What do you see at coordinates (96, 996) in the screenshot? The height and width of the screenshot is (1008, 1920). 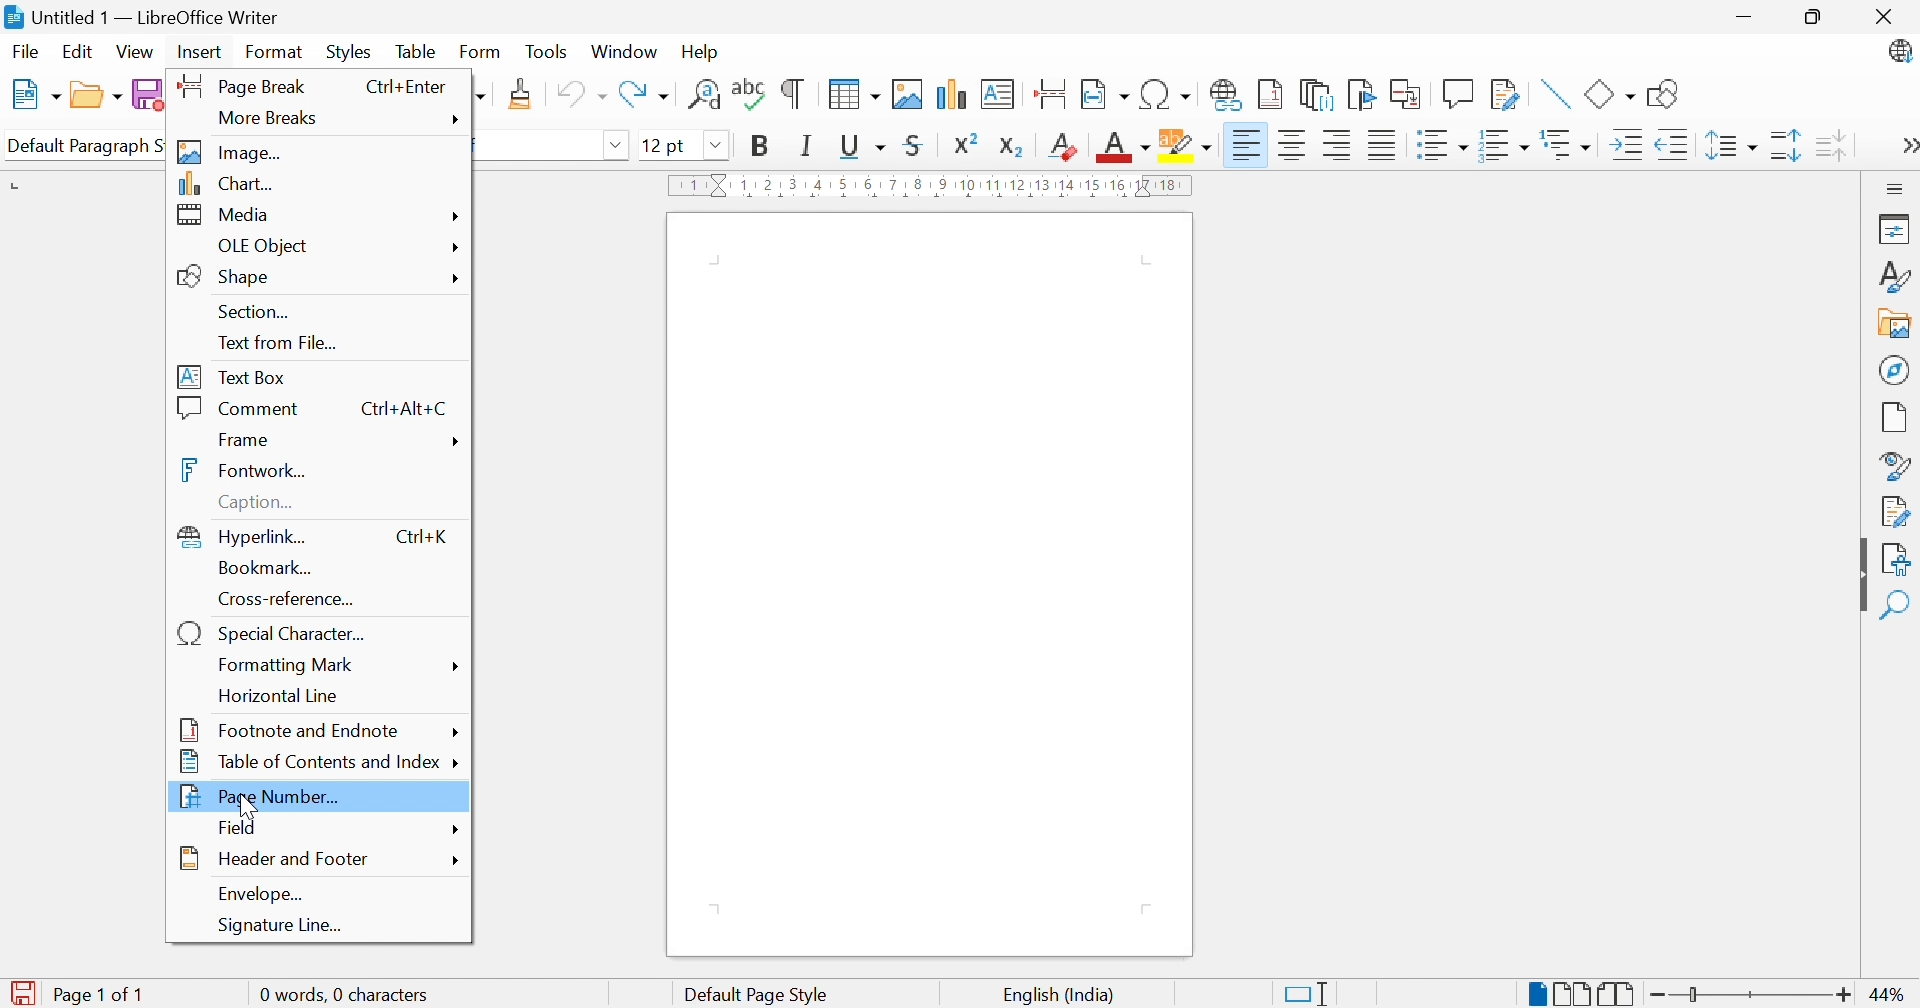 I see `Page 1 of 1` at bounding box center [96, 996].